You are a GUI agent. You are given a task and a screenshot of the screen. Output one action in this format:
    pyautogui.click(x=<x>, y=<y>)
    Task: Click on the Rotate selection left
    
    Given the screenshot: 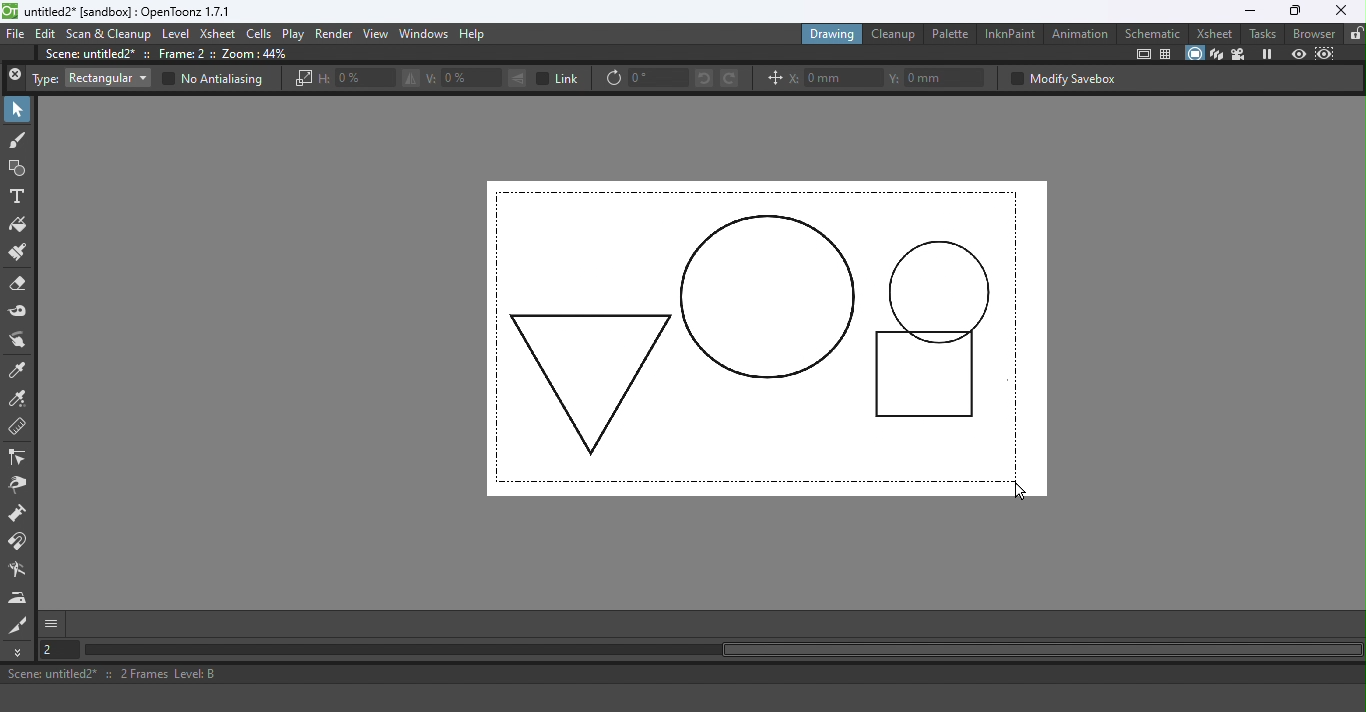 What is the action you would take?
    pyautogui.click(x=702, y=77)
    